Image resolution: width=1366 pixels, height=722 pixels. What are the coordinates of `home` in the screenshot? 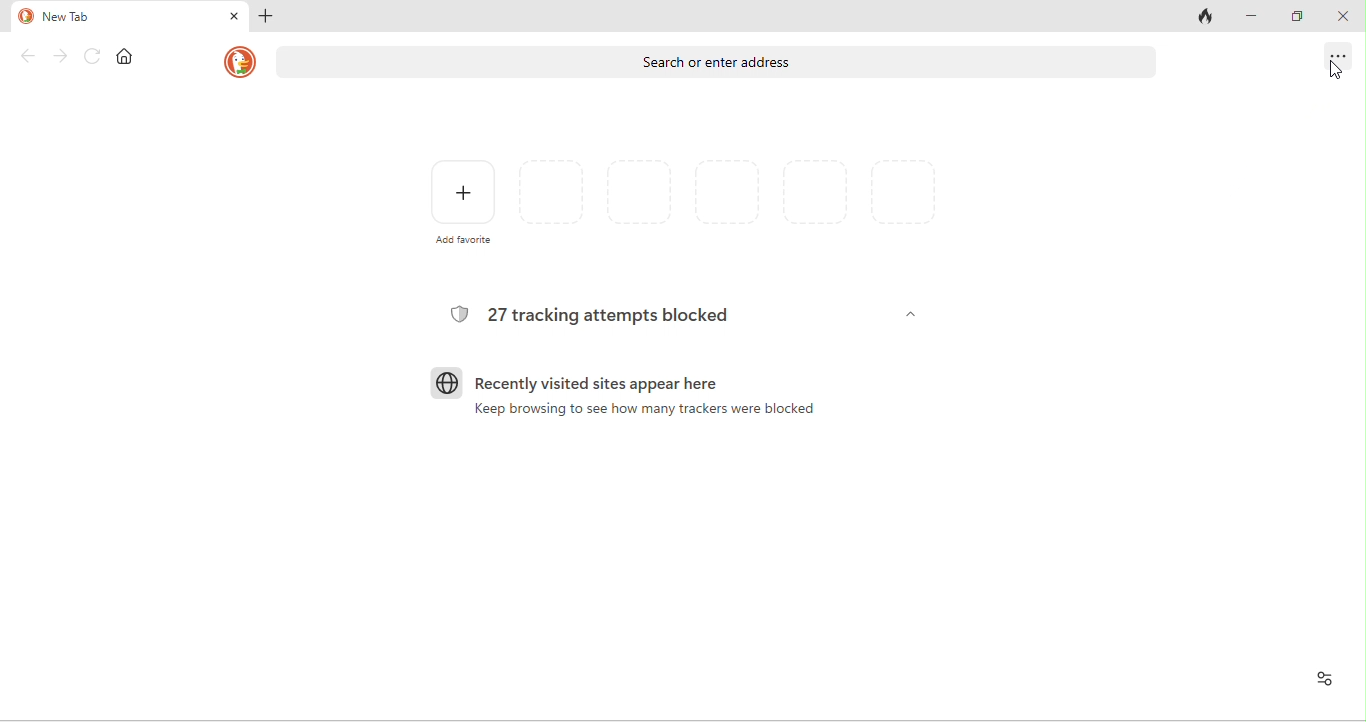 It's located at (126, 57).